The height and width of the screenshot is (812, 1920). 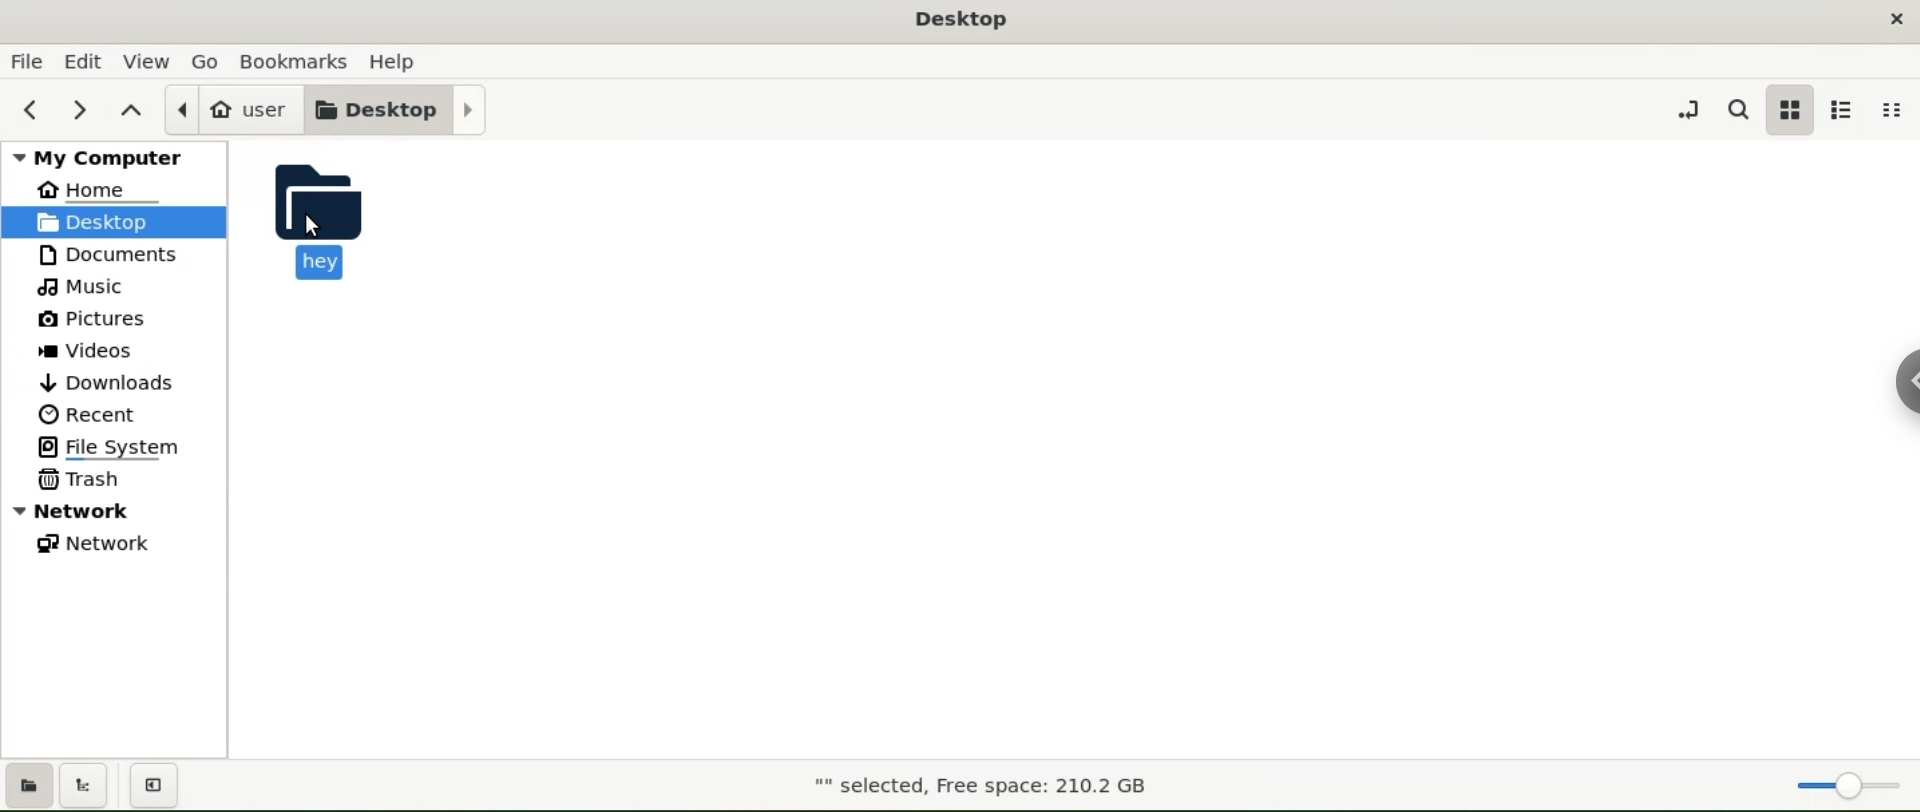 What do you see at coordinates (1892, 112) in the screenshot?
I see `compact view` at bounding box center [1892, 112].